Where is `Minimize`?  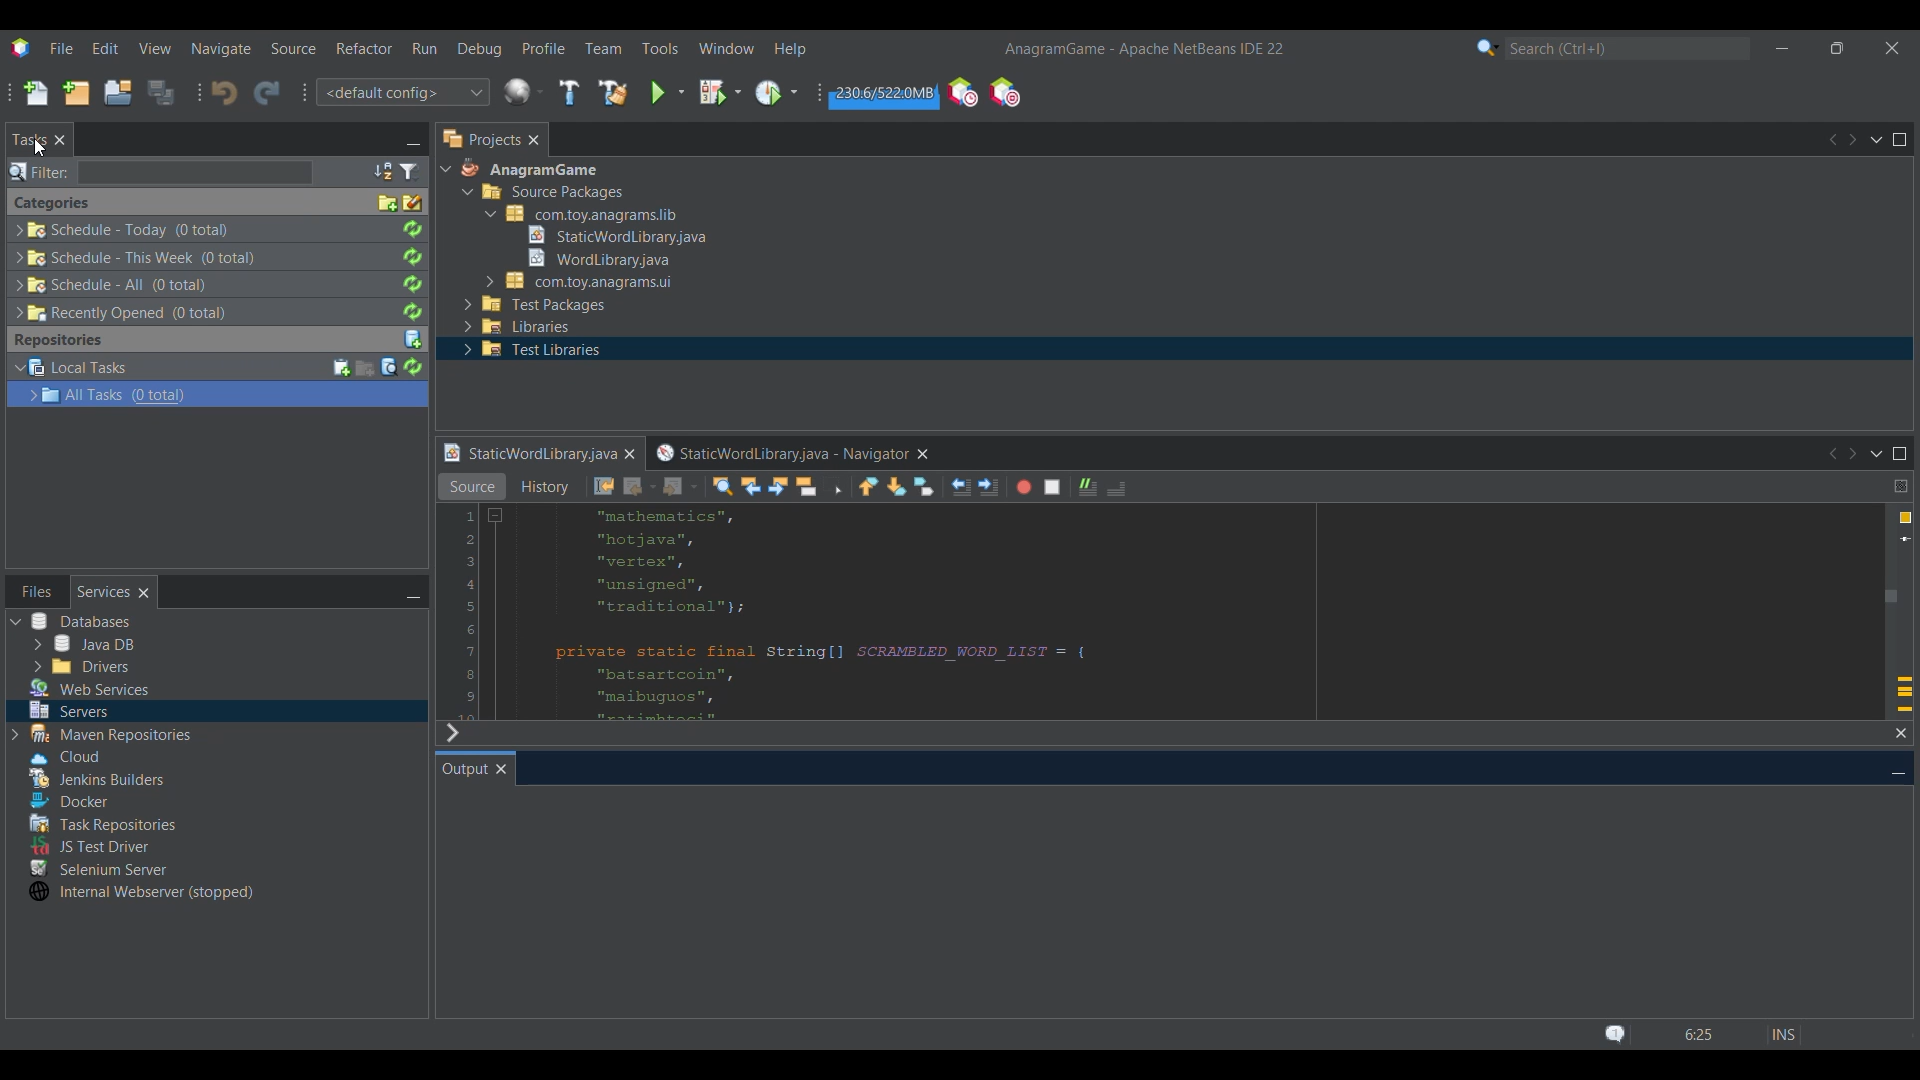 Minimize is located at coordinates (1898, 771).